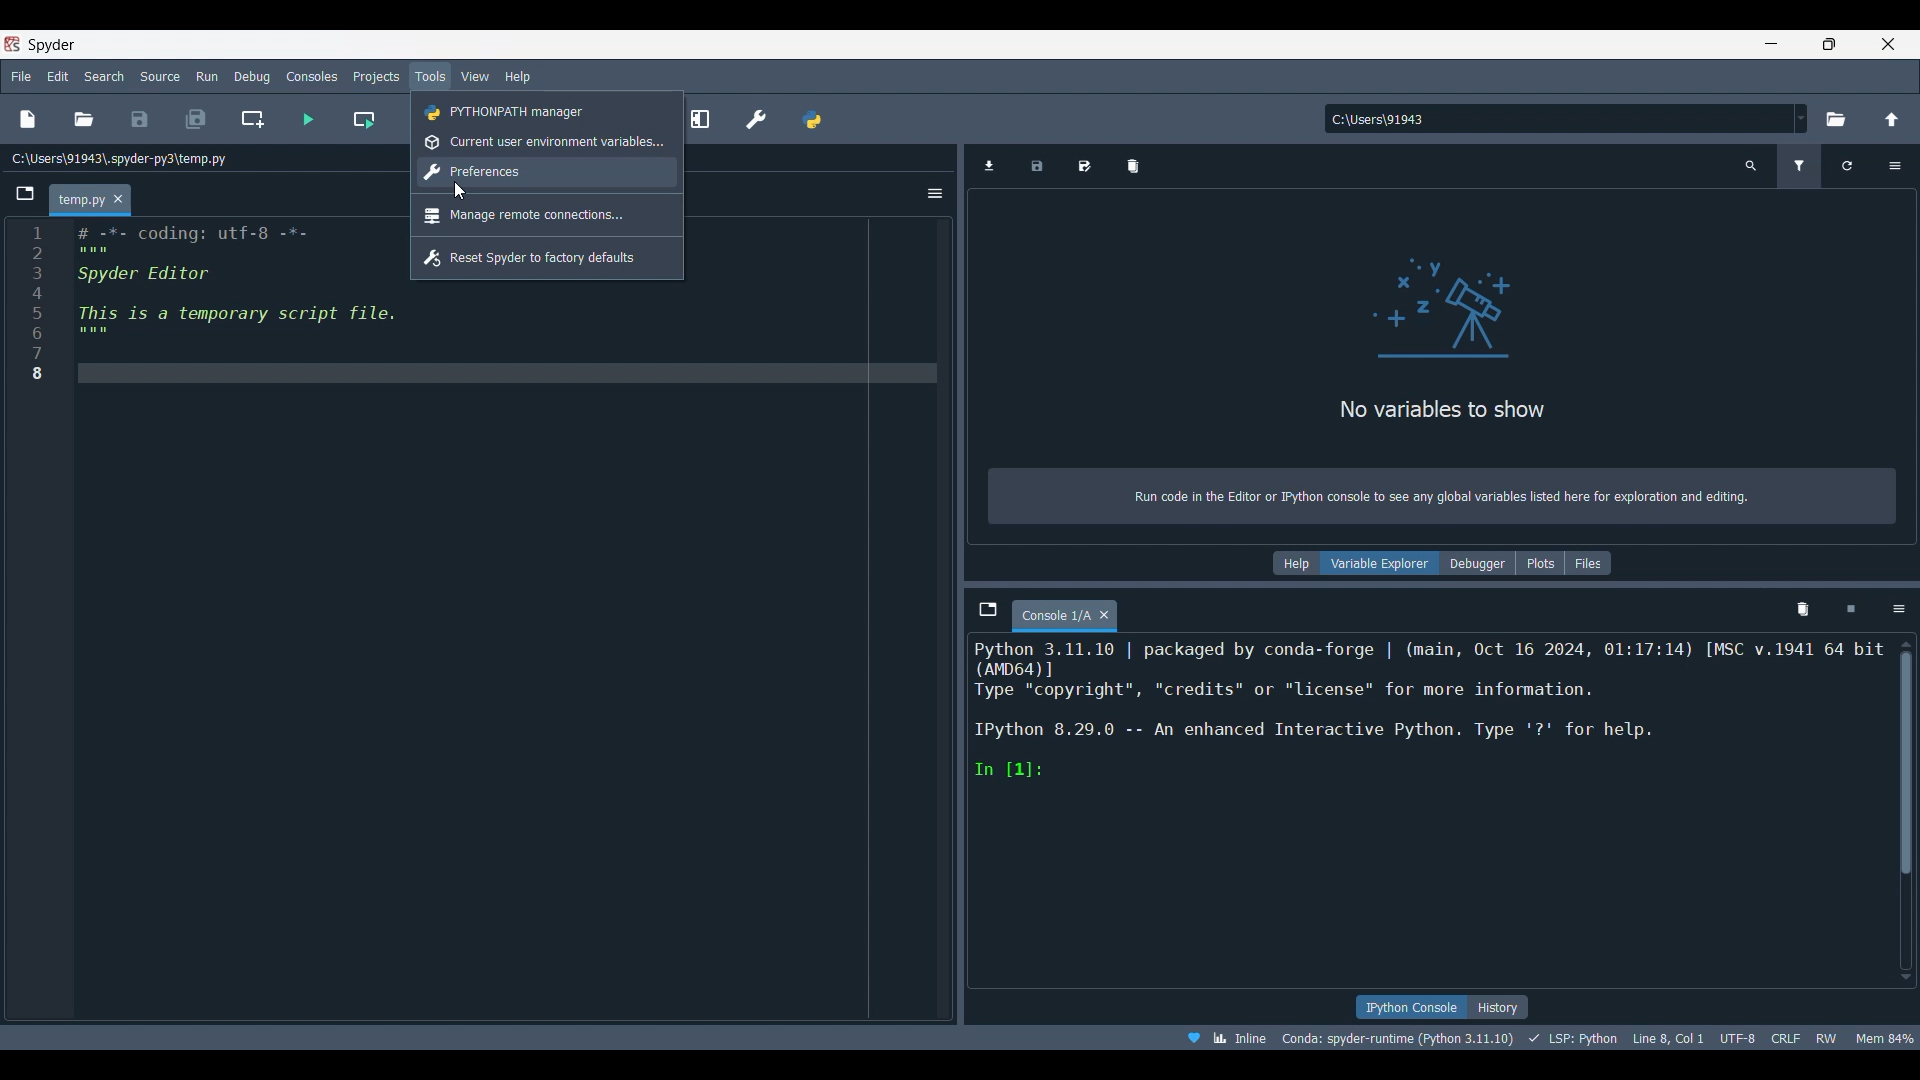 This screenshot has height=1080, width=1920. What do you see at coordinates (1428, 710) in the screenshot?
I see `Description of current code` at bounding box center [1428, 710].